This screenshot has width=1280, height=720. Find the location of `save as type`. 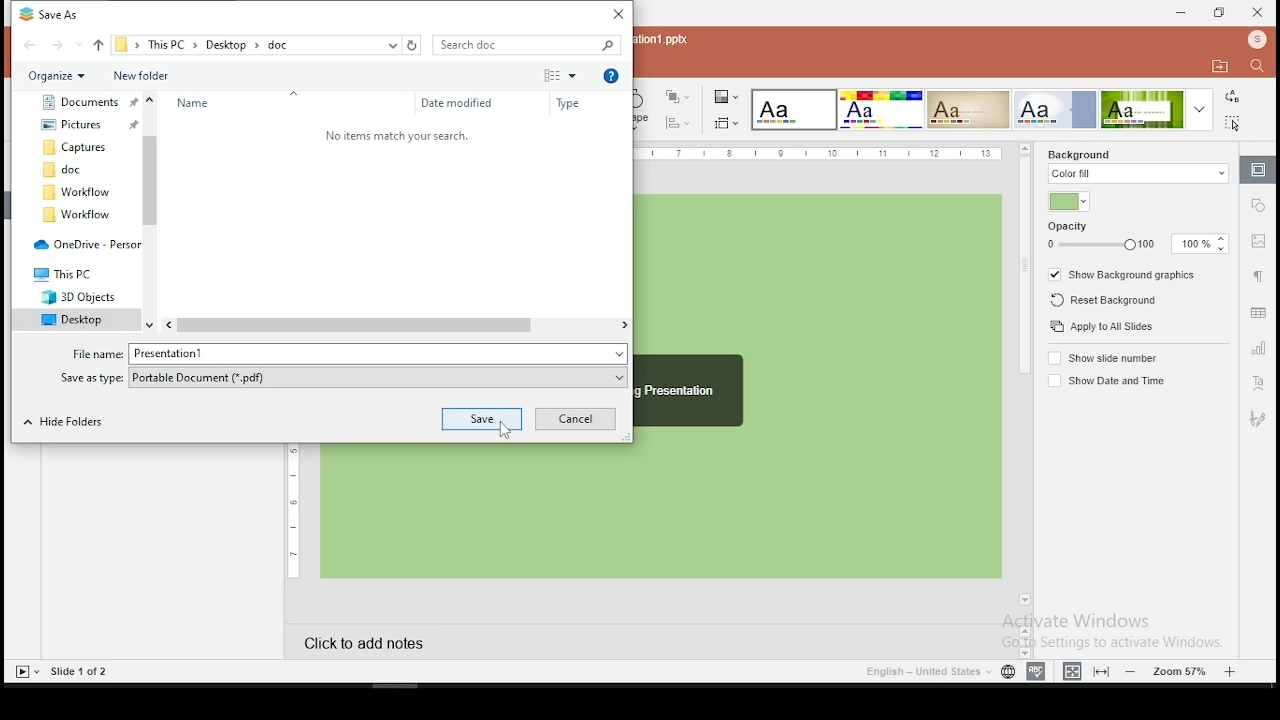

save as type is located at coordinates (89, 378).